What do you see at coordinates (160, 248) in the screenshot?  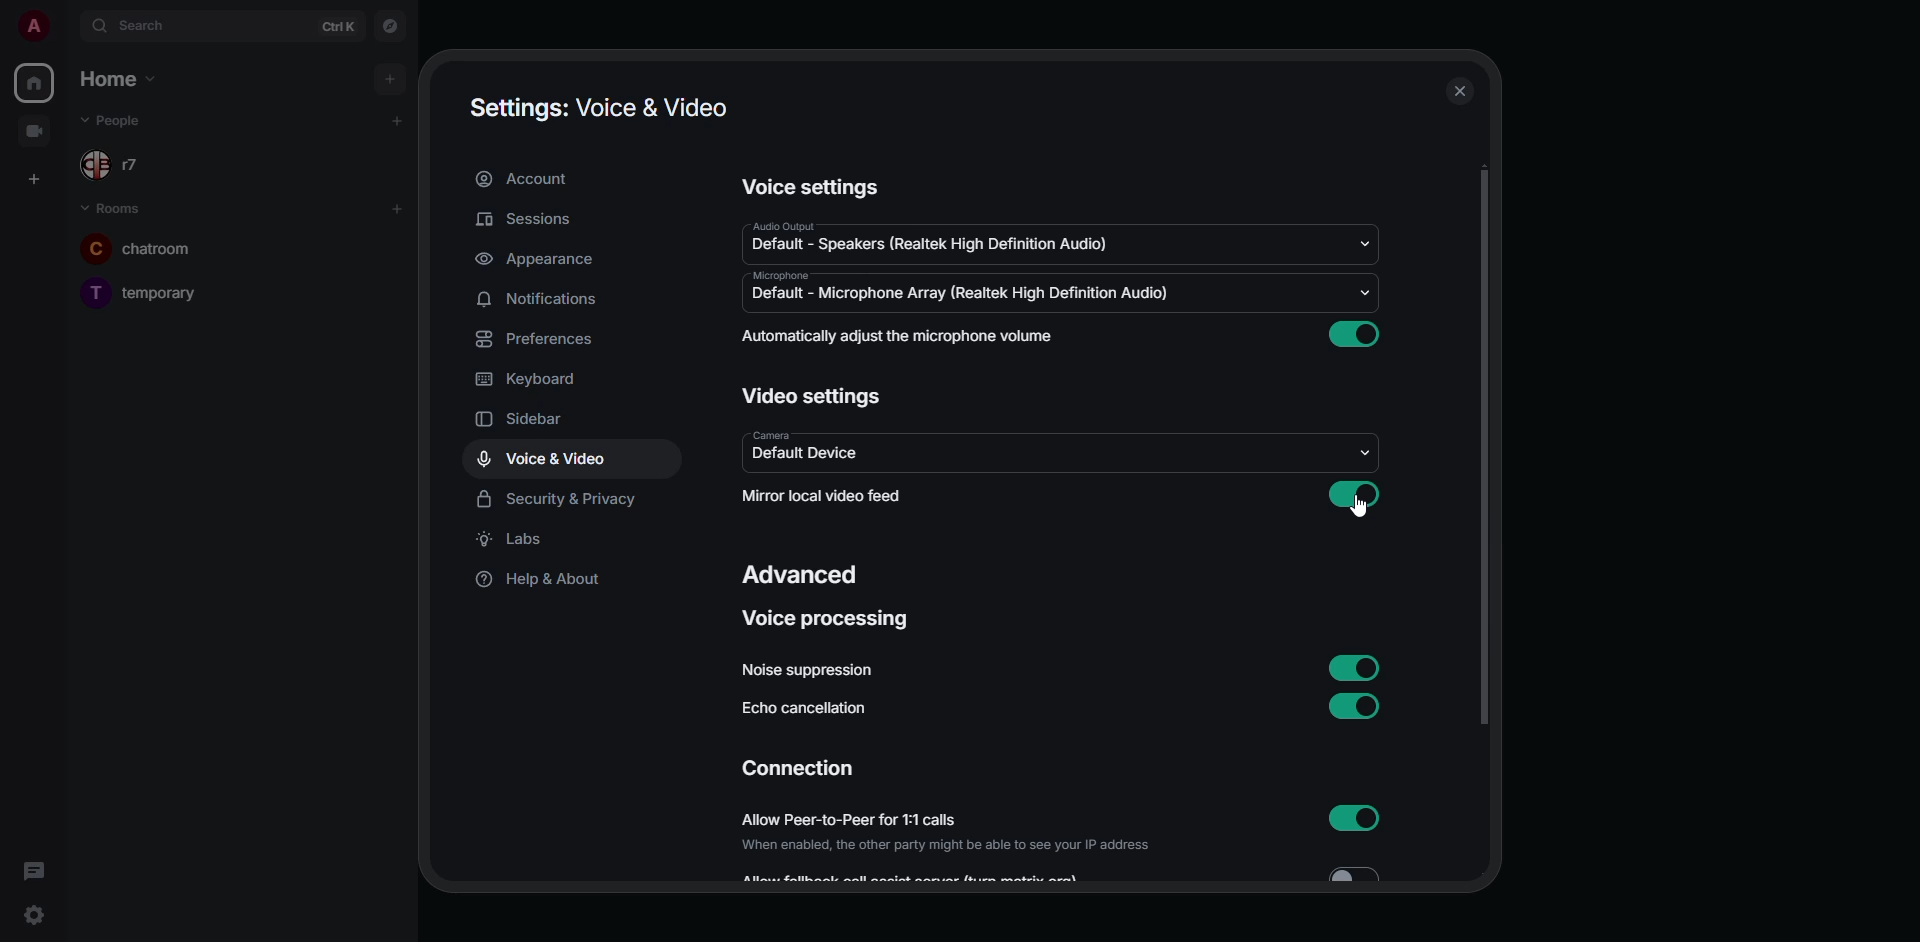 I see `chatroom` at bounding box center [160, 248].